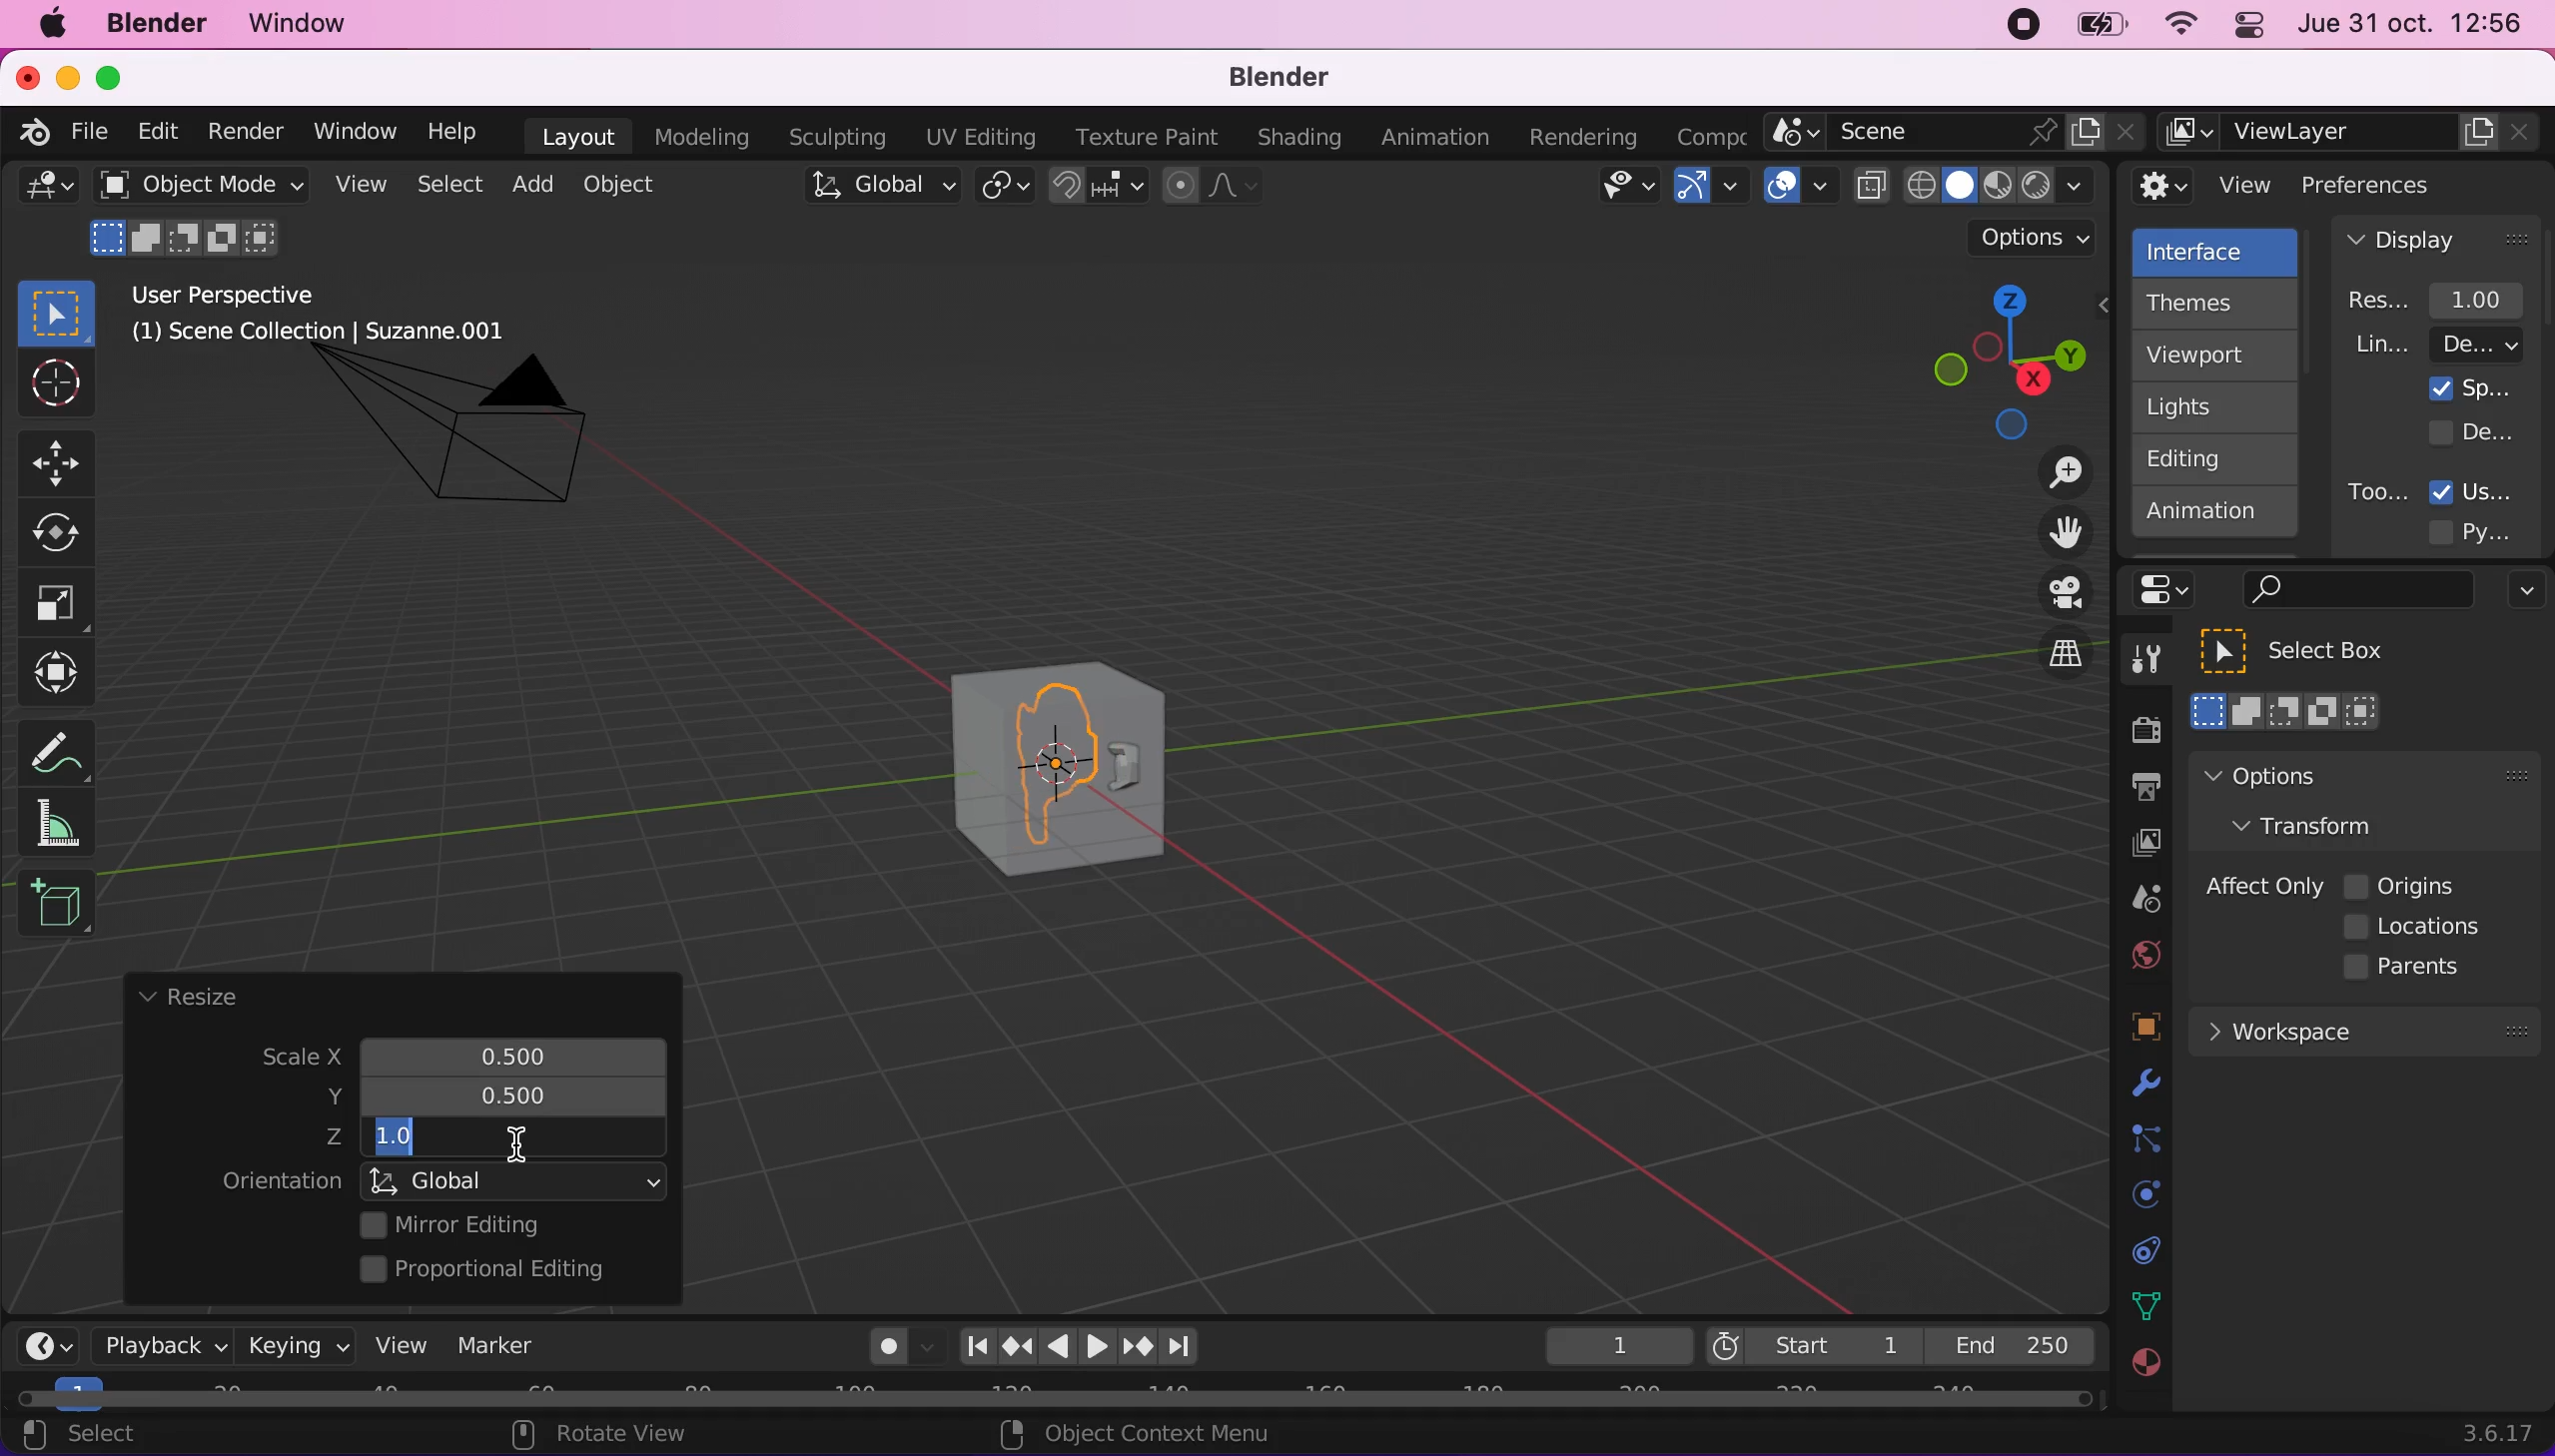  What do you see at coordinates (2402, 883) in the screenshot?
I see `origins` at bounding box center [2402, 883].